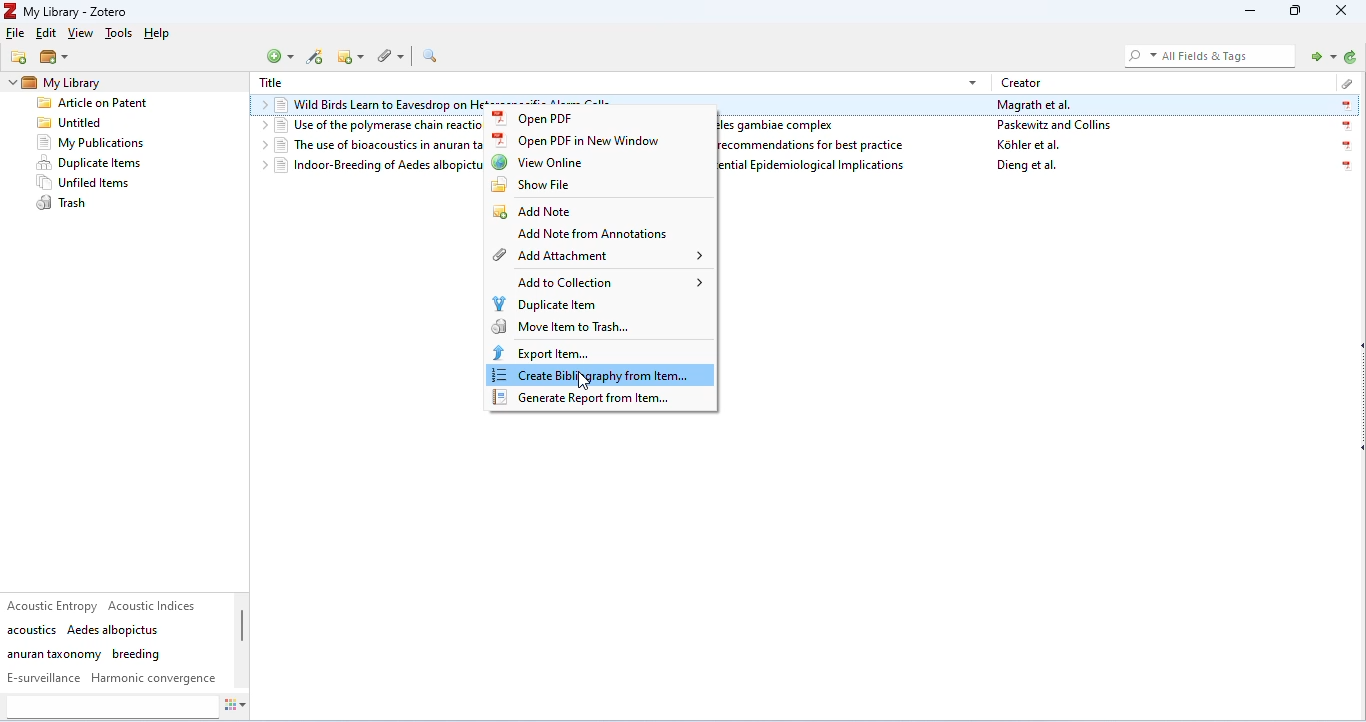 This screenshot has height=722, width=1366. What do you see at coordinates (1036, 106) in the screenshot?
I see `magrath et al.` at bounding box center [1036, 106].